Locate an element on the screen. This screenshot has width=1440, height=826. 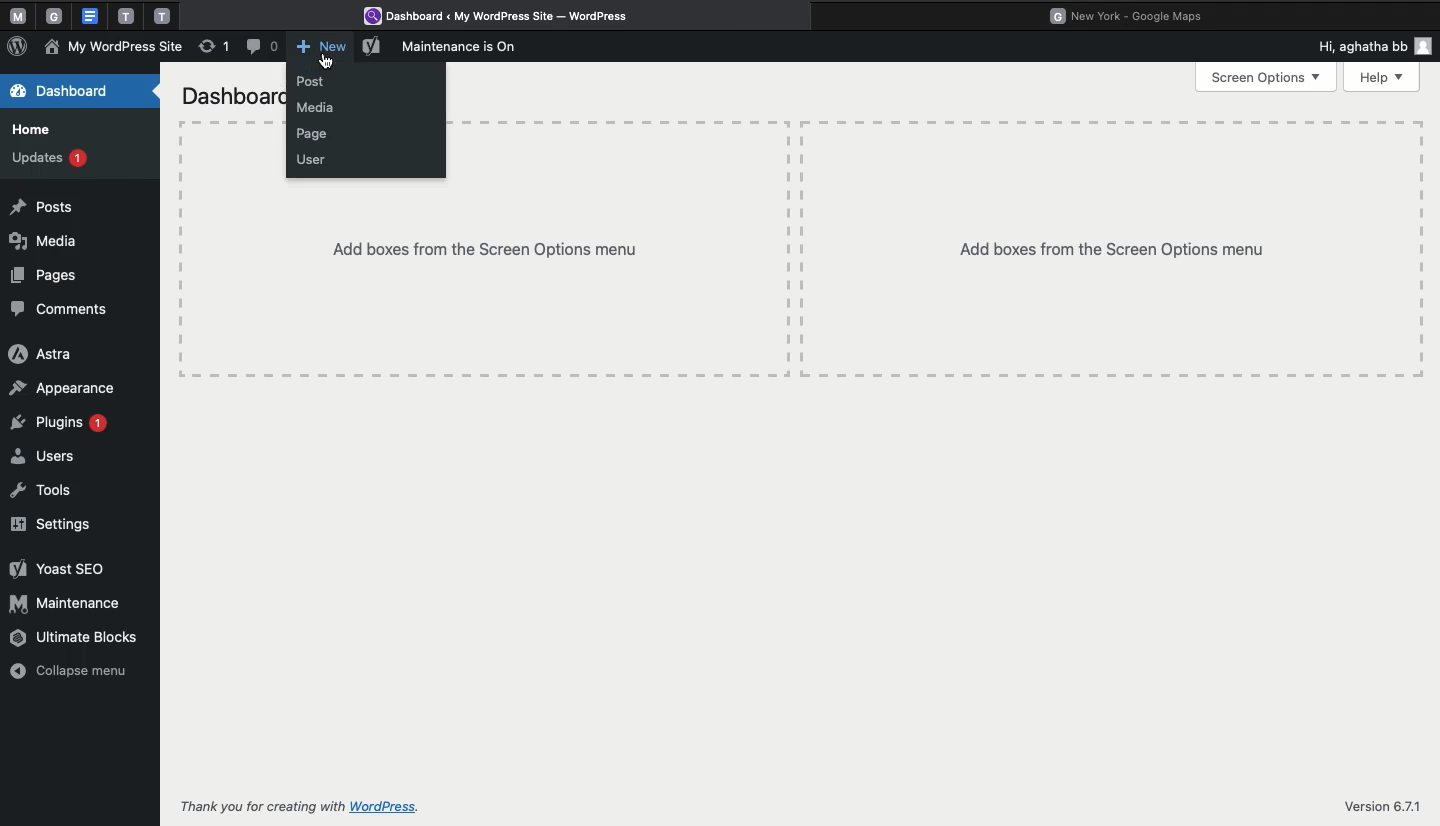
Maintenance  is located at coordinates (69, 604).